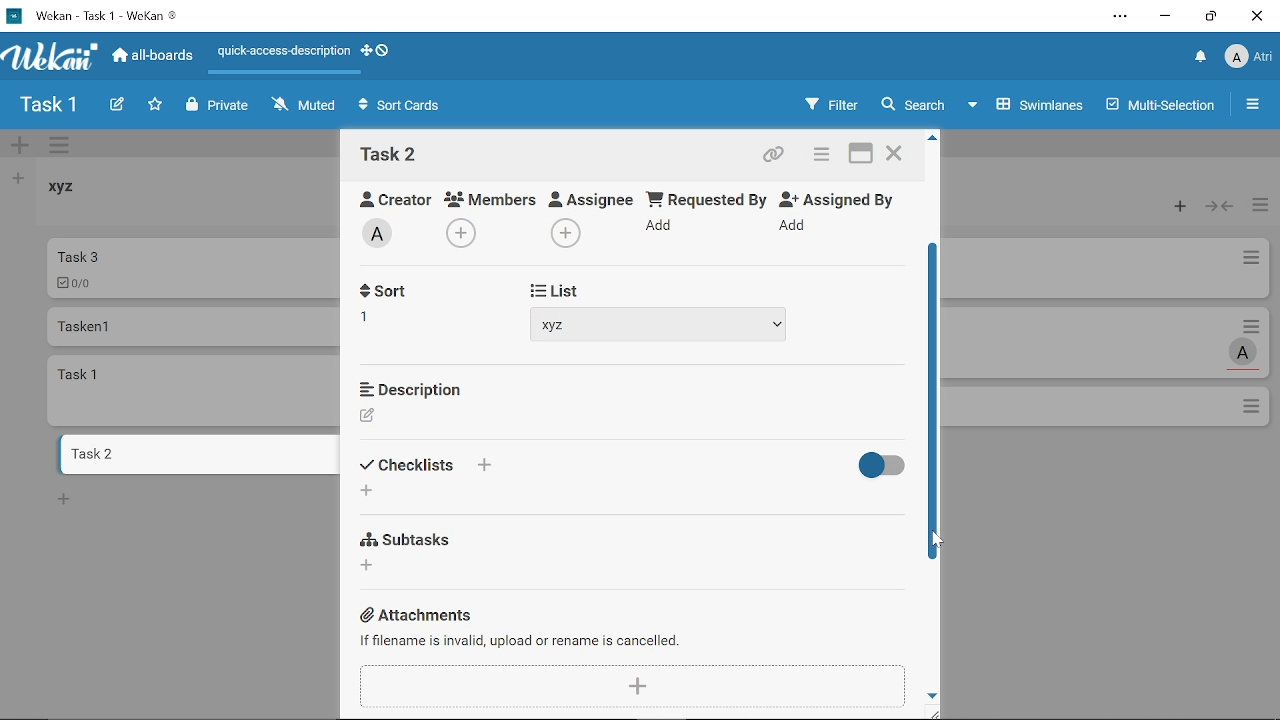 The height and width of the screenshot is (720, 1280). What do you see at coordinates (366, 492) in the screenshot?
I see `Add` at bounding box center [366, 492].